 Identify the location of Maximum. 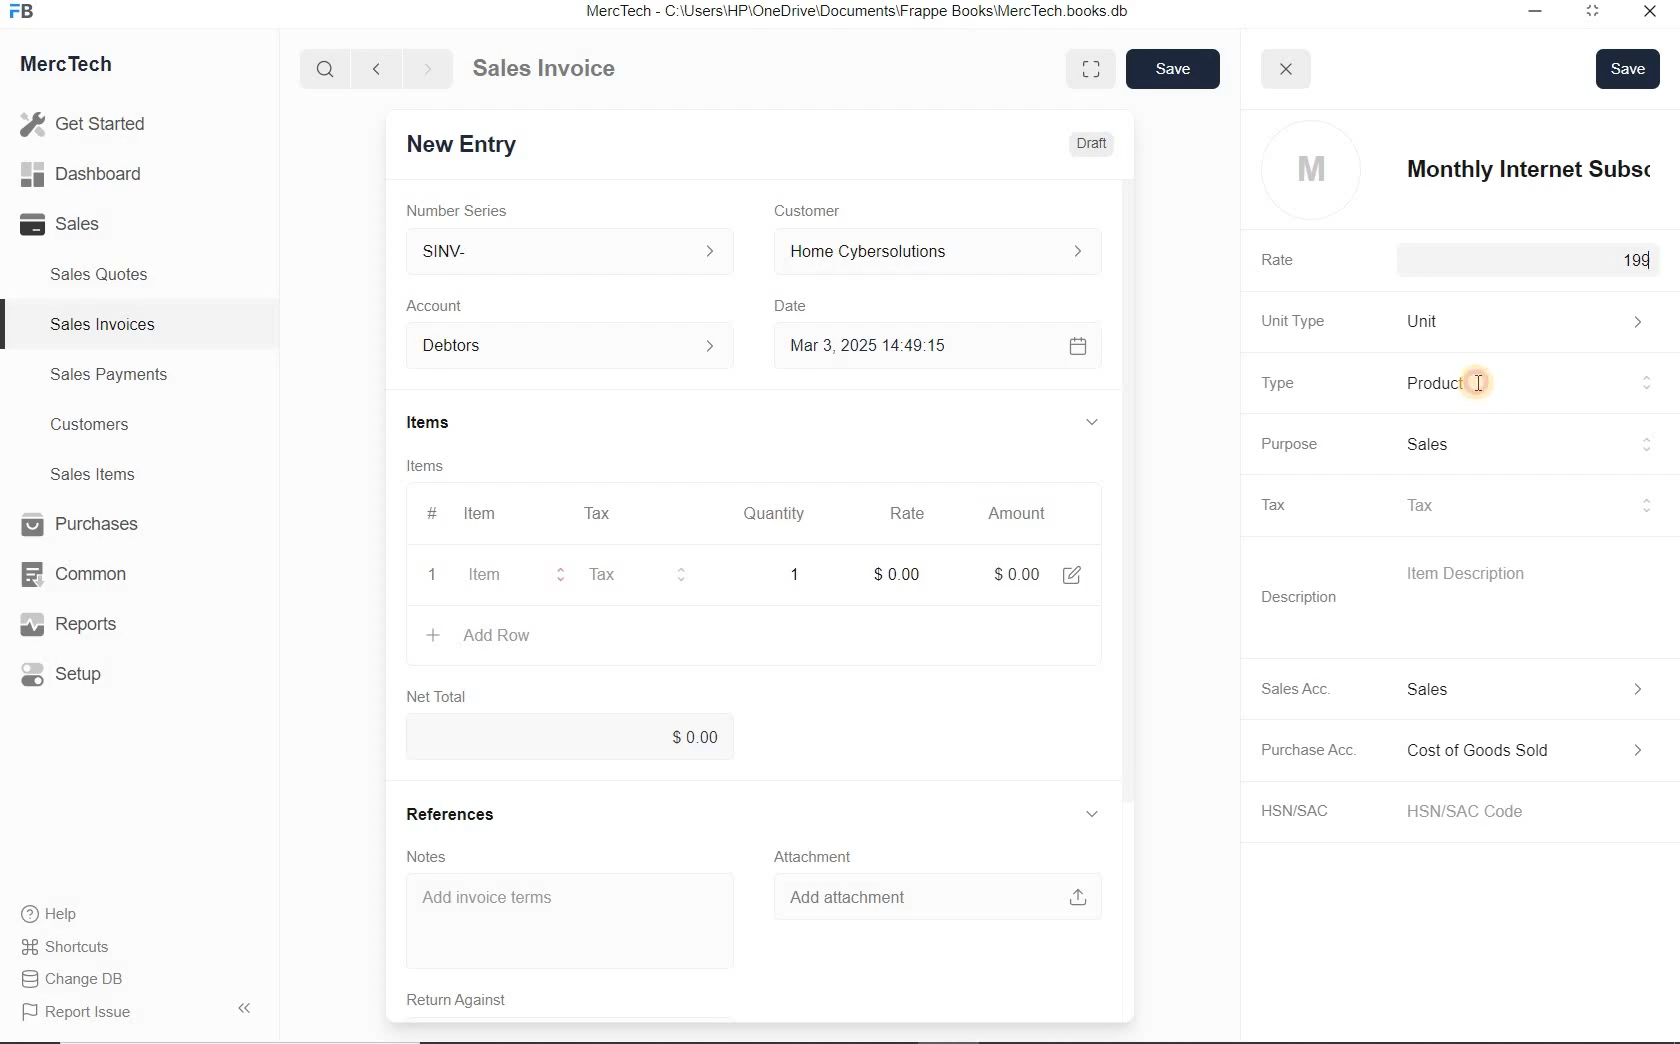
(1593, 14).